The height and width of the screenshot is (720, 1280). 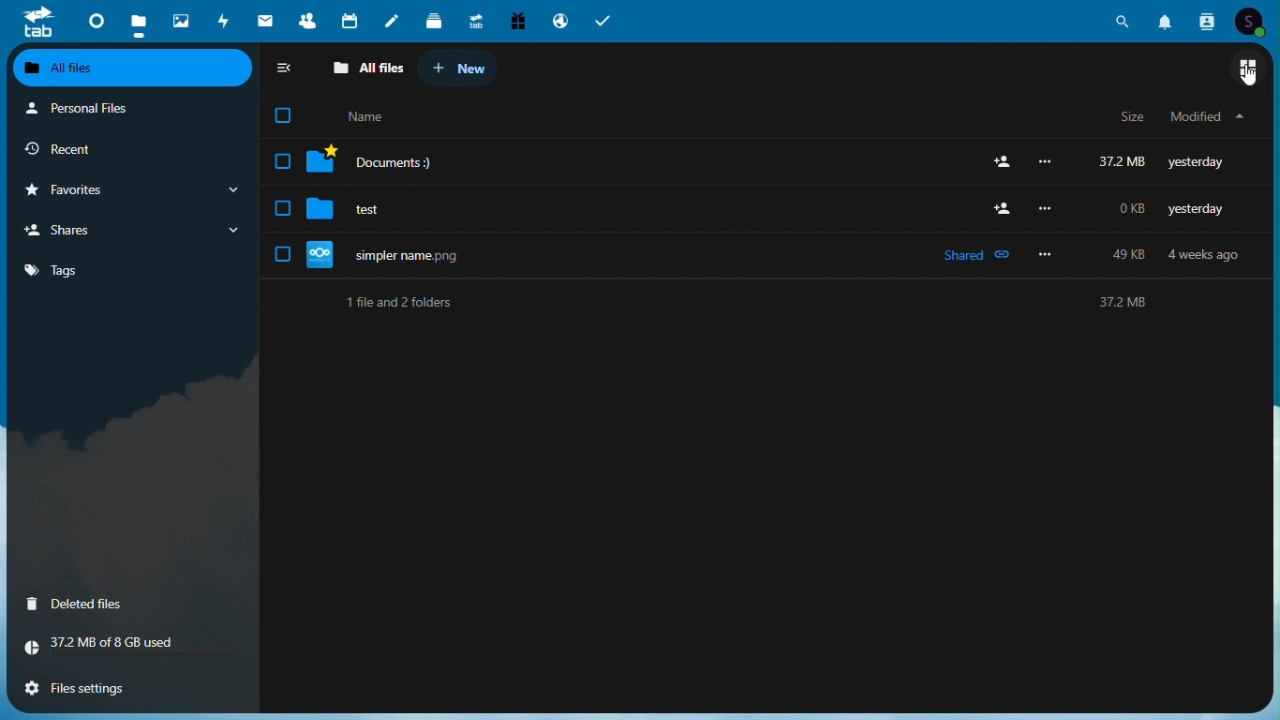 I want to click on Size, so click(x=1133, y=118).